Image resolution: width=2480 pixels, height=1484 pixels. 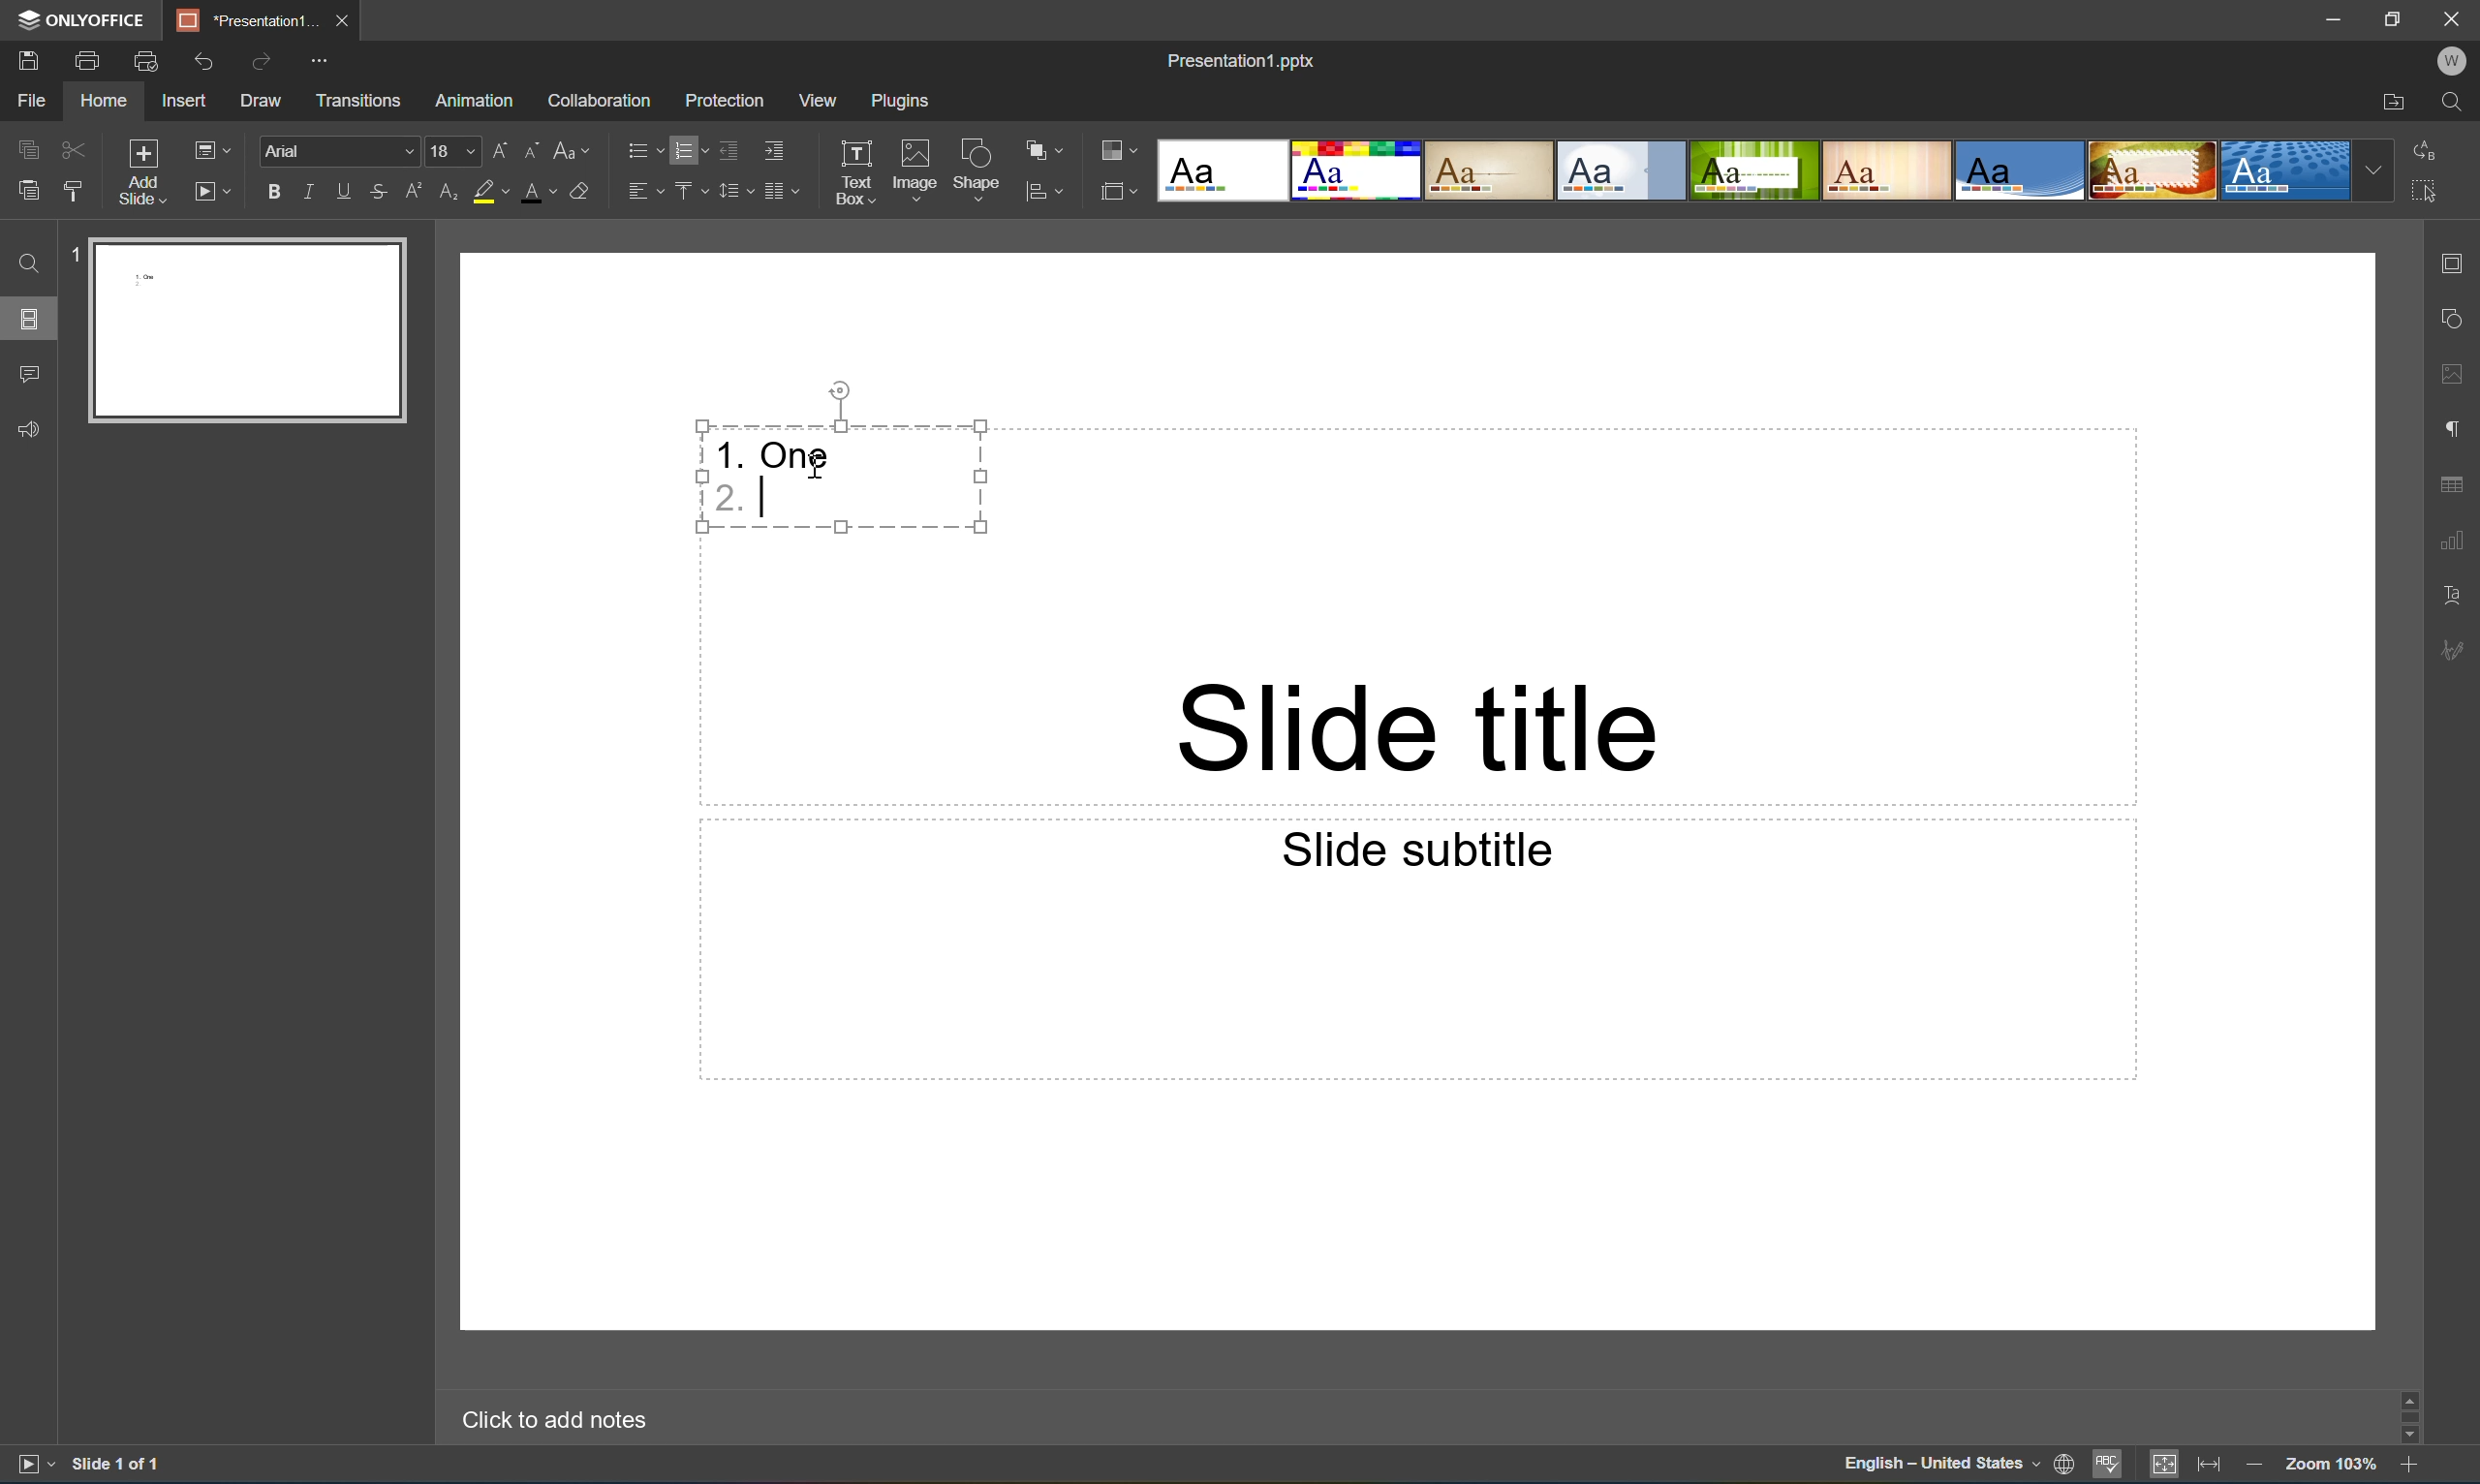 What do you see at coordinates (551, 1421) in the screenshot?
I see `Click to add notes` at bounding box center [551, 1421].